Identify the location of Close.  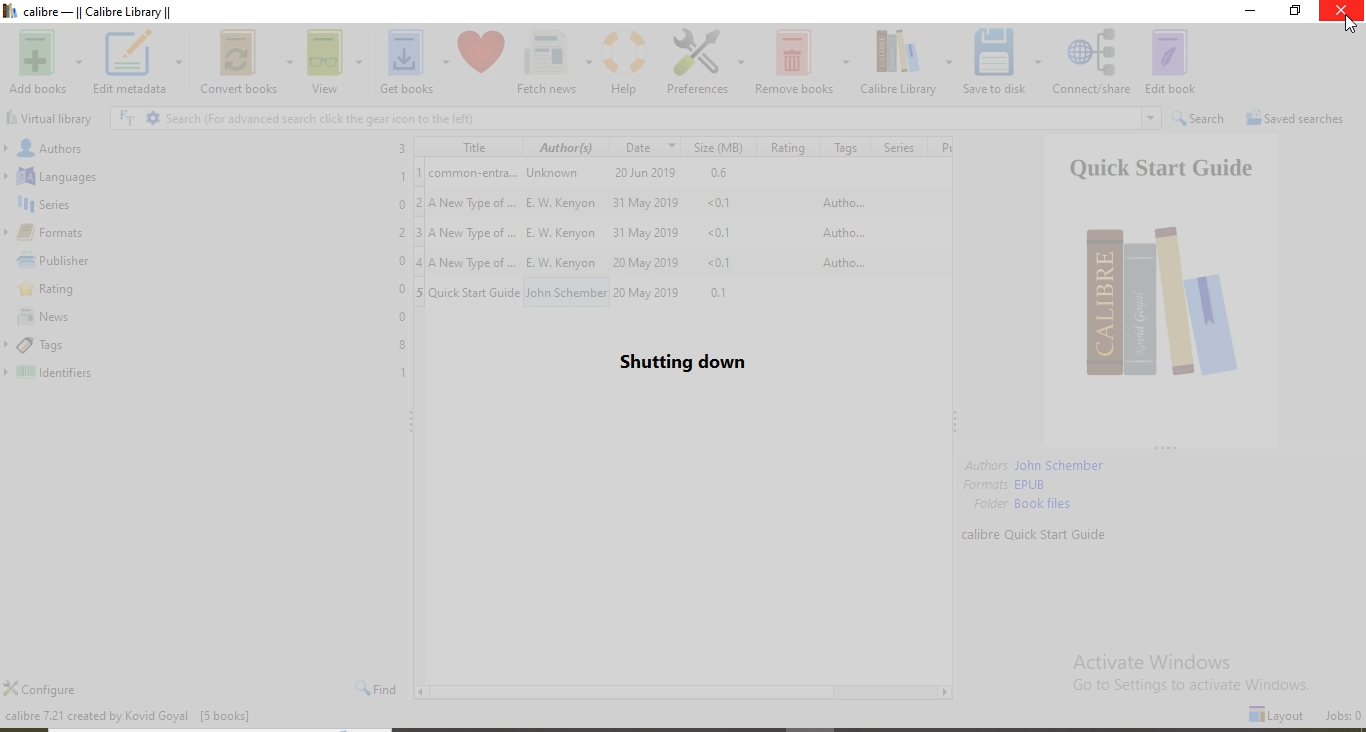
(1341, 10).